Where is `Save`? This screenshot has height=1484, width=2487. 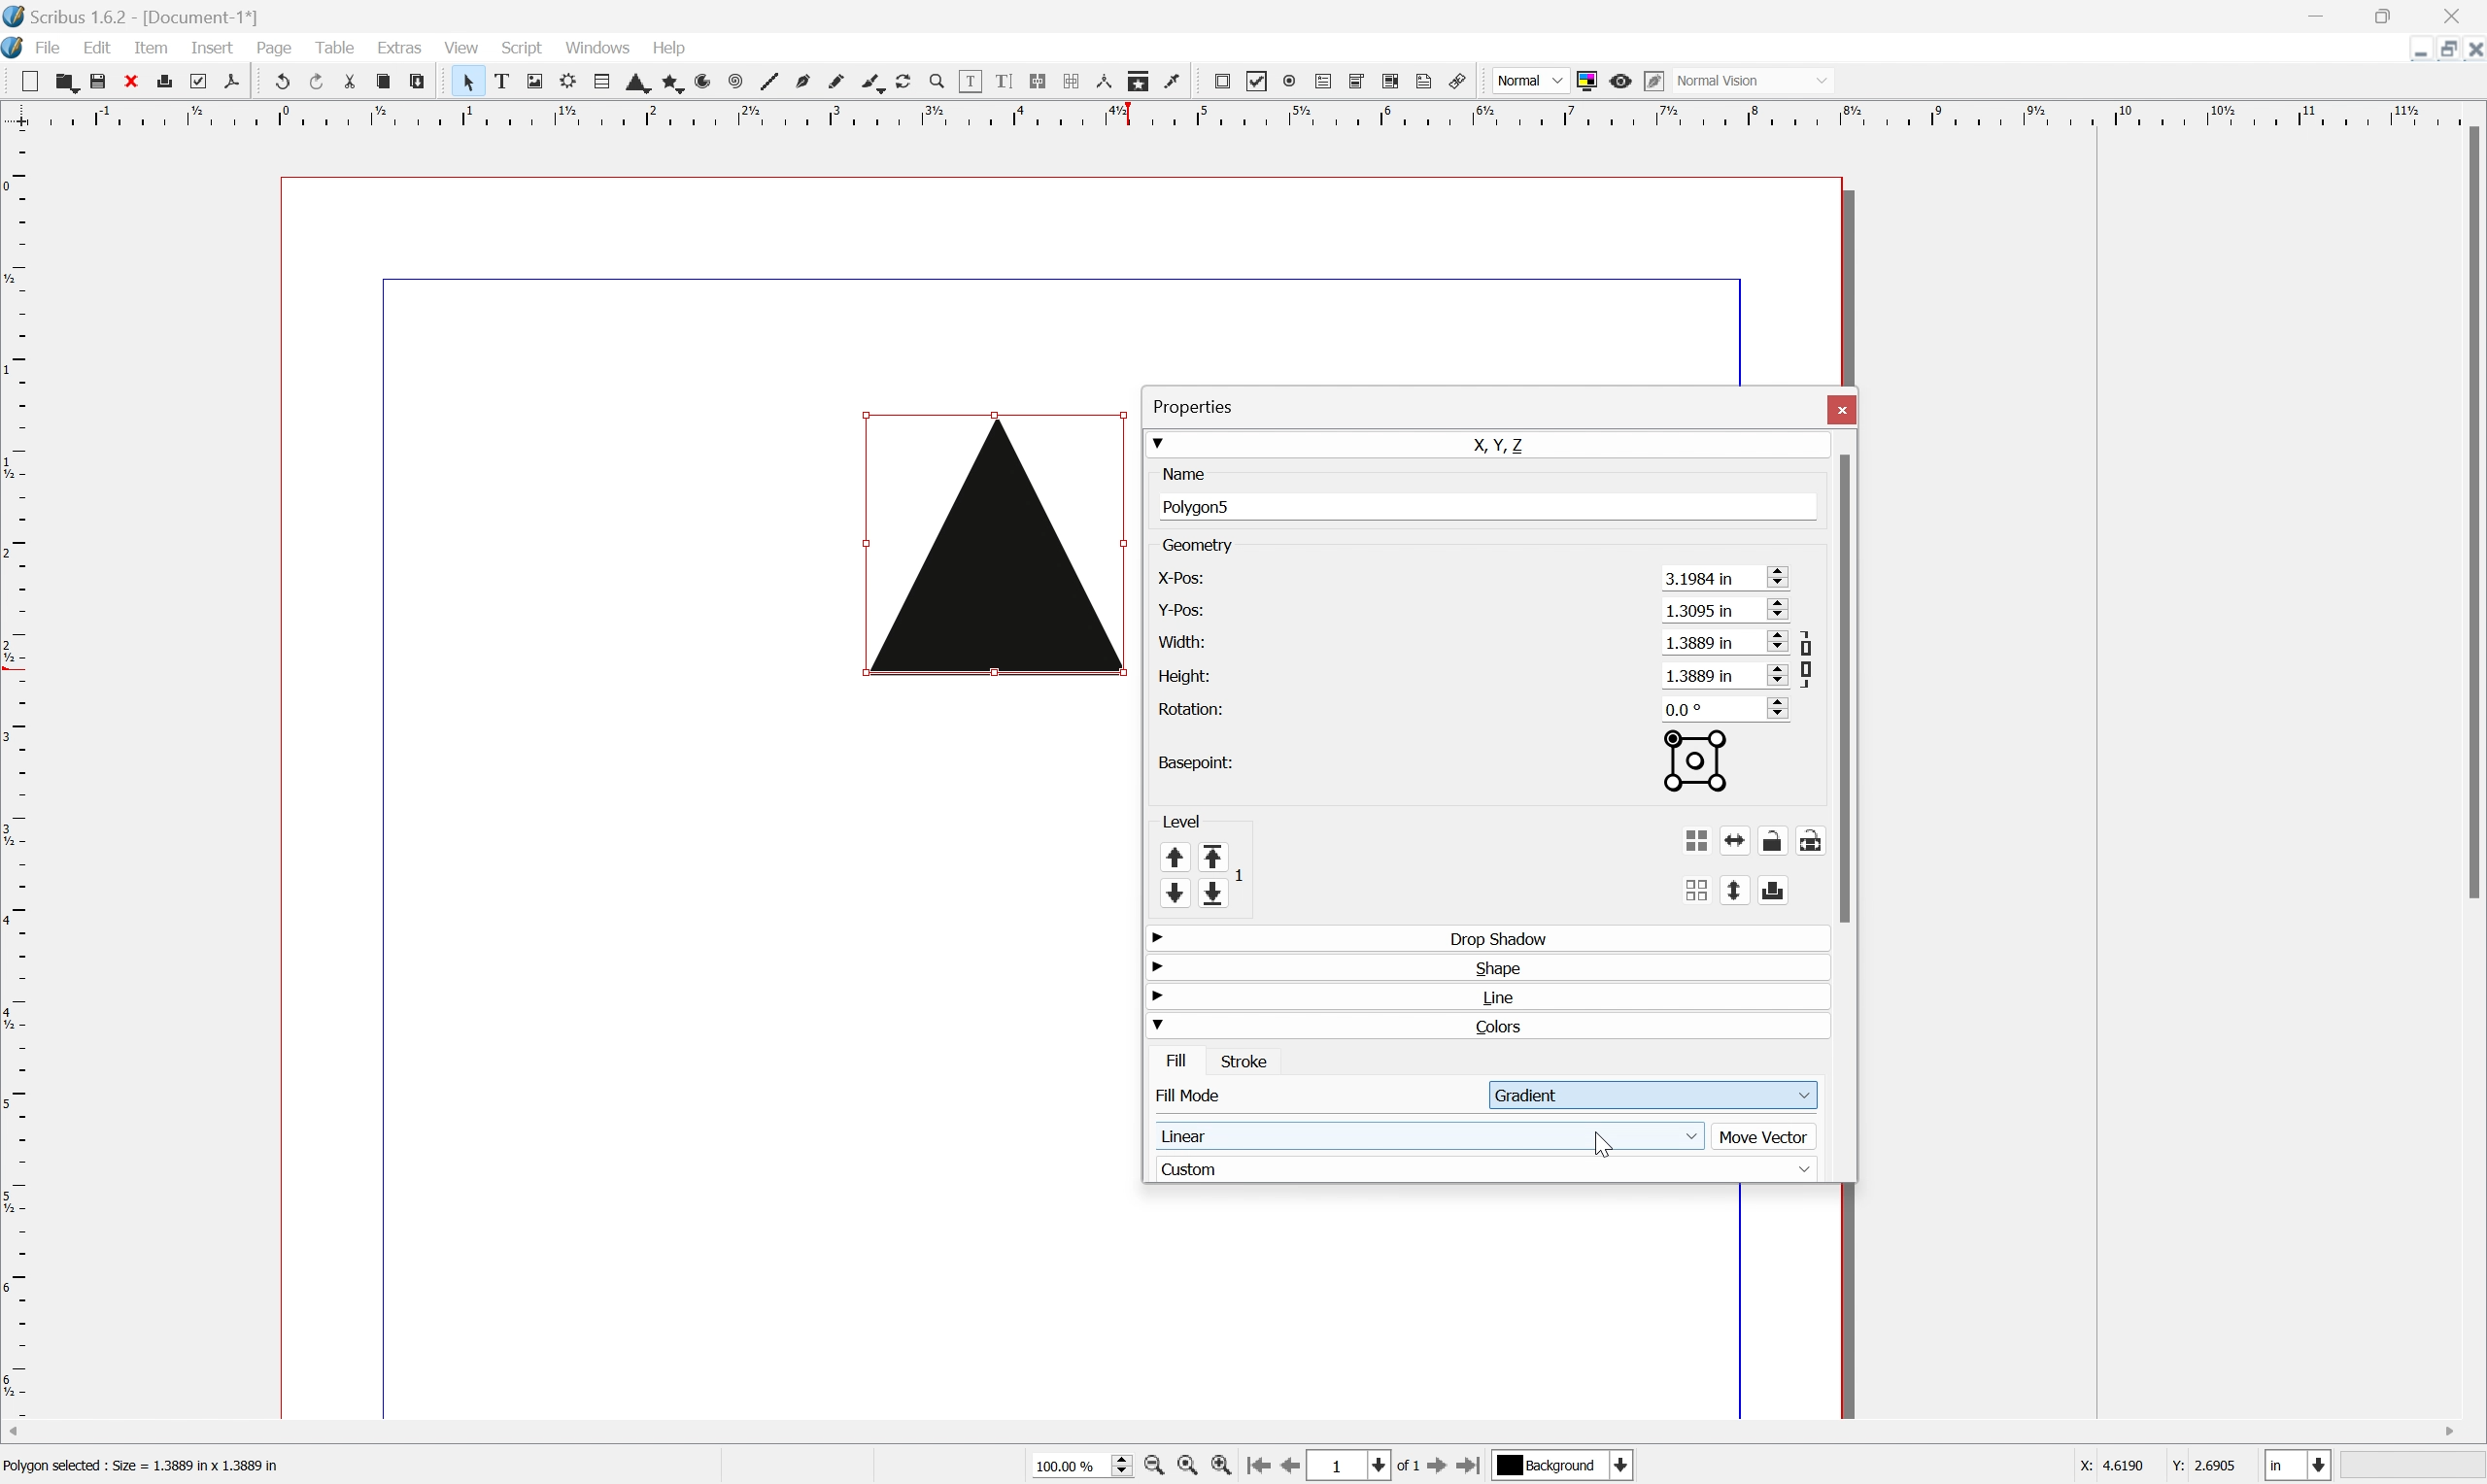 Save is located at coordinates (97, 78).